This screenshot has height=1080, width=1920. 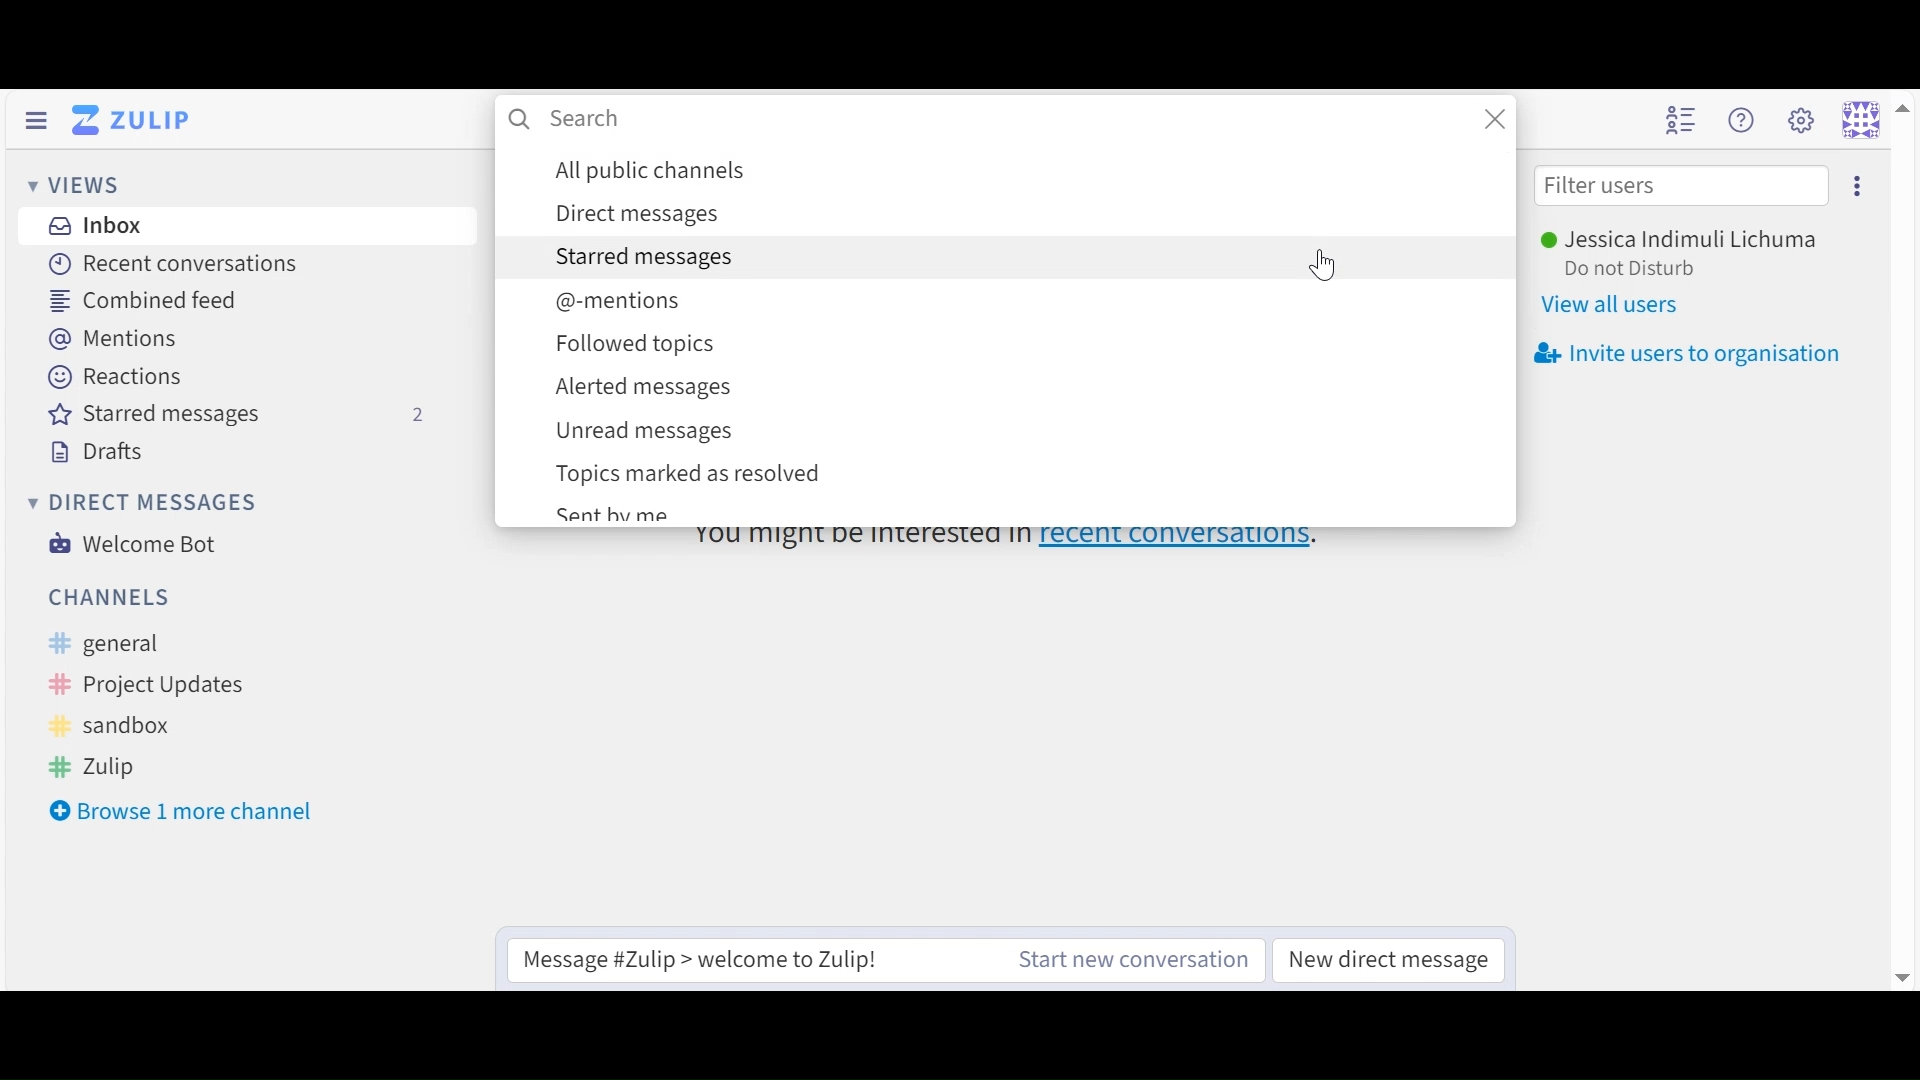 I want to click on Welcome Bot, so click(x=133, y=544).